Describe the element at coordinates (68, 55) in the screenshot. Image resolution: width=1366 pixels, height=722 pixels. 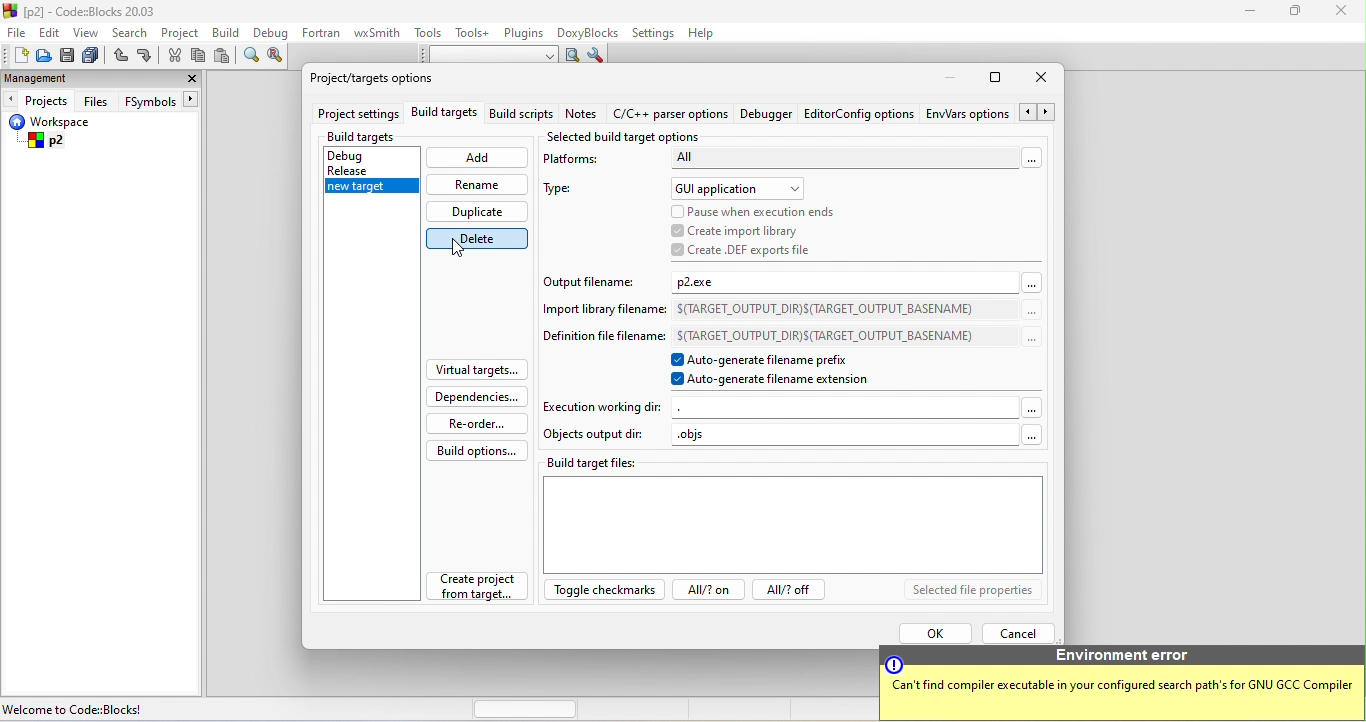
I see `save` at that location.